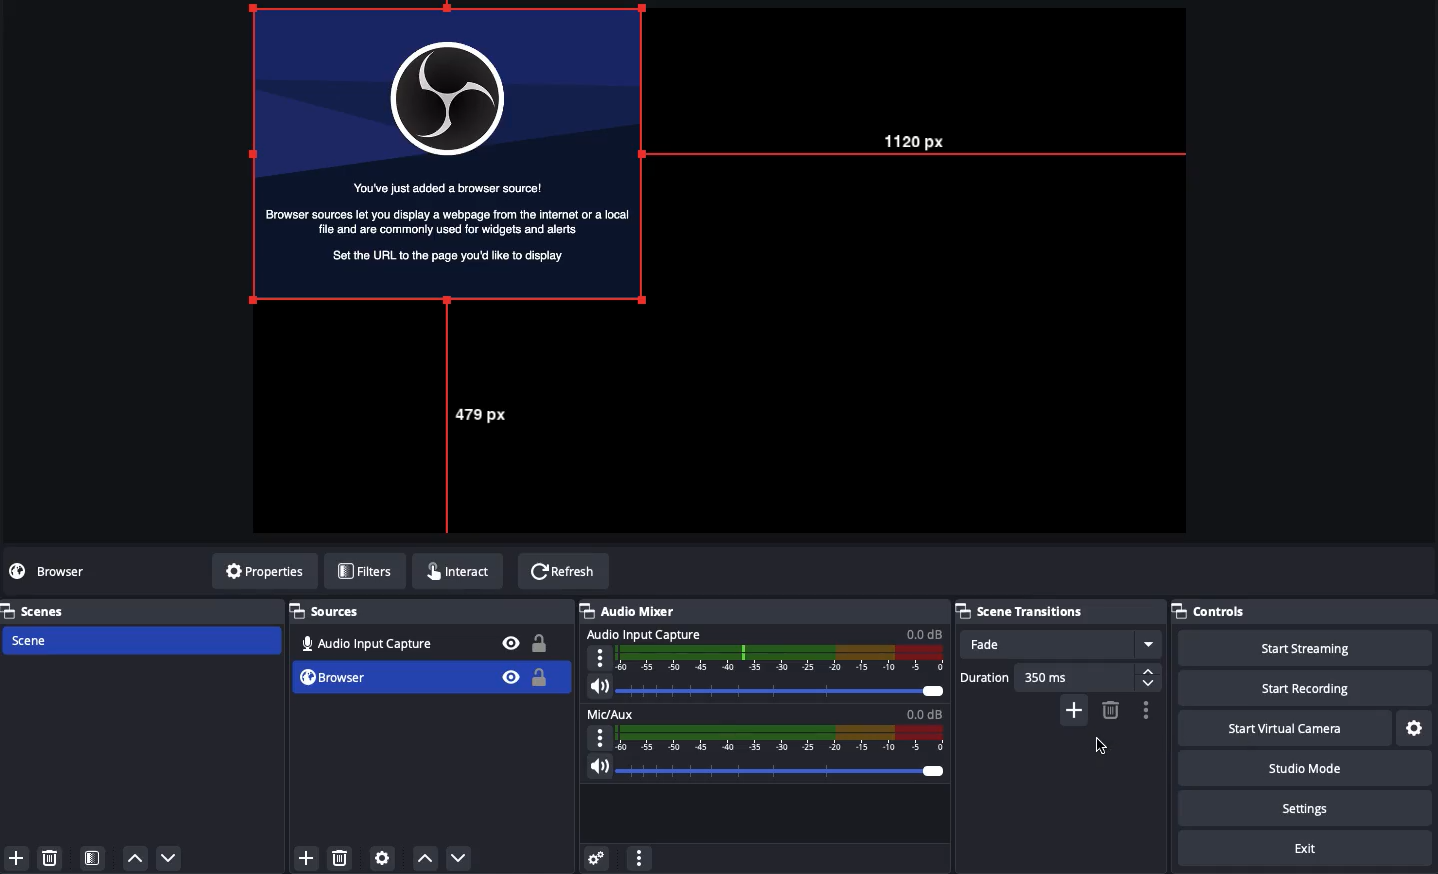  What do you see at coordinates (1103, 747) in the screenshot?
I see `Added filter` at bounding box center [1103, 747].